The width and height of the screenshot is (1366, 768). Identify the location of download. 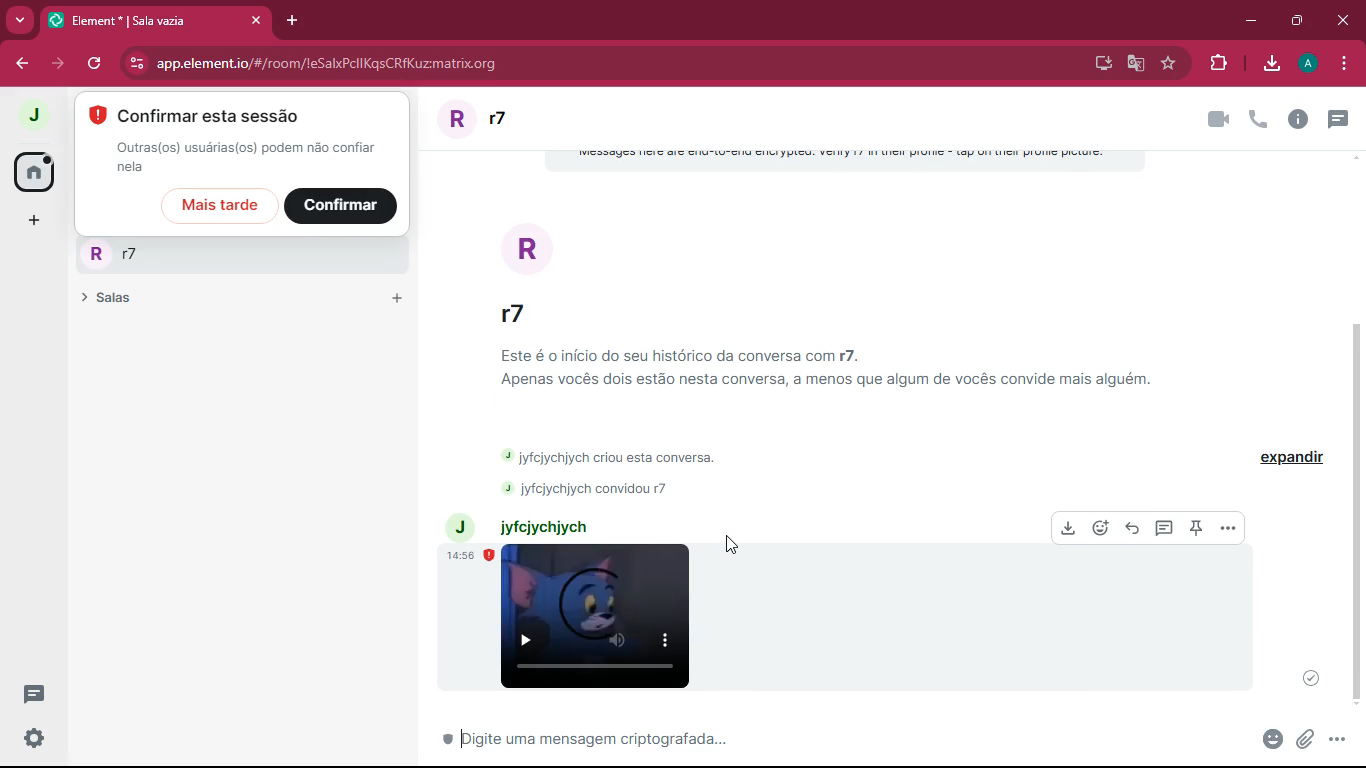
(1272, 65).